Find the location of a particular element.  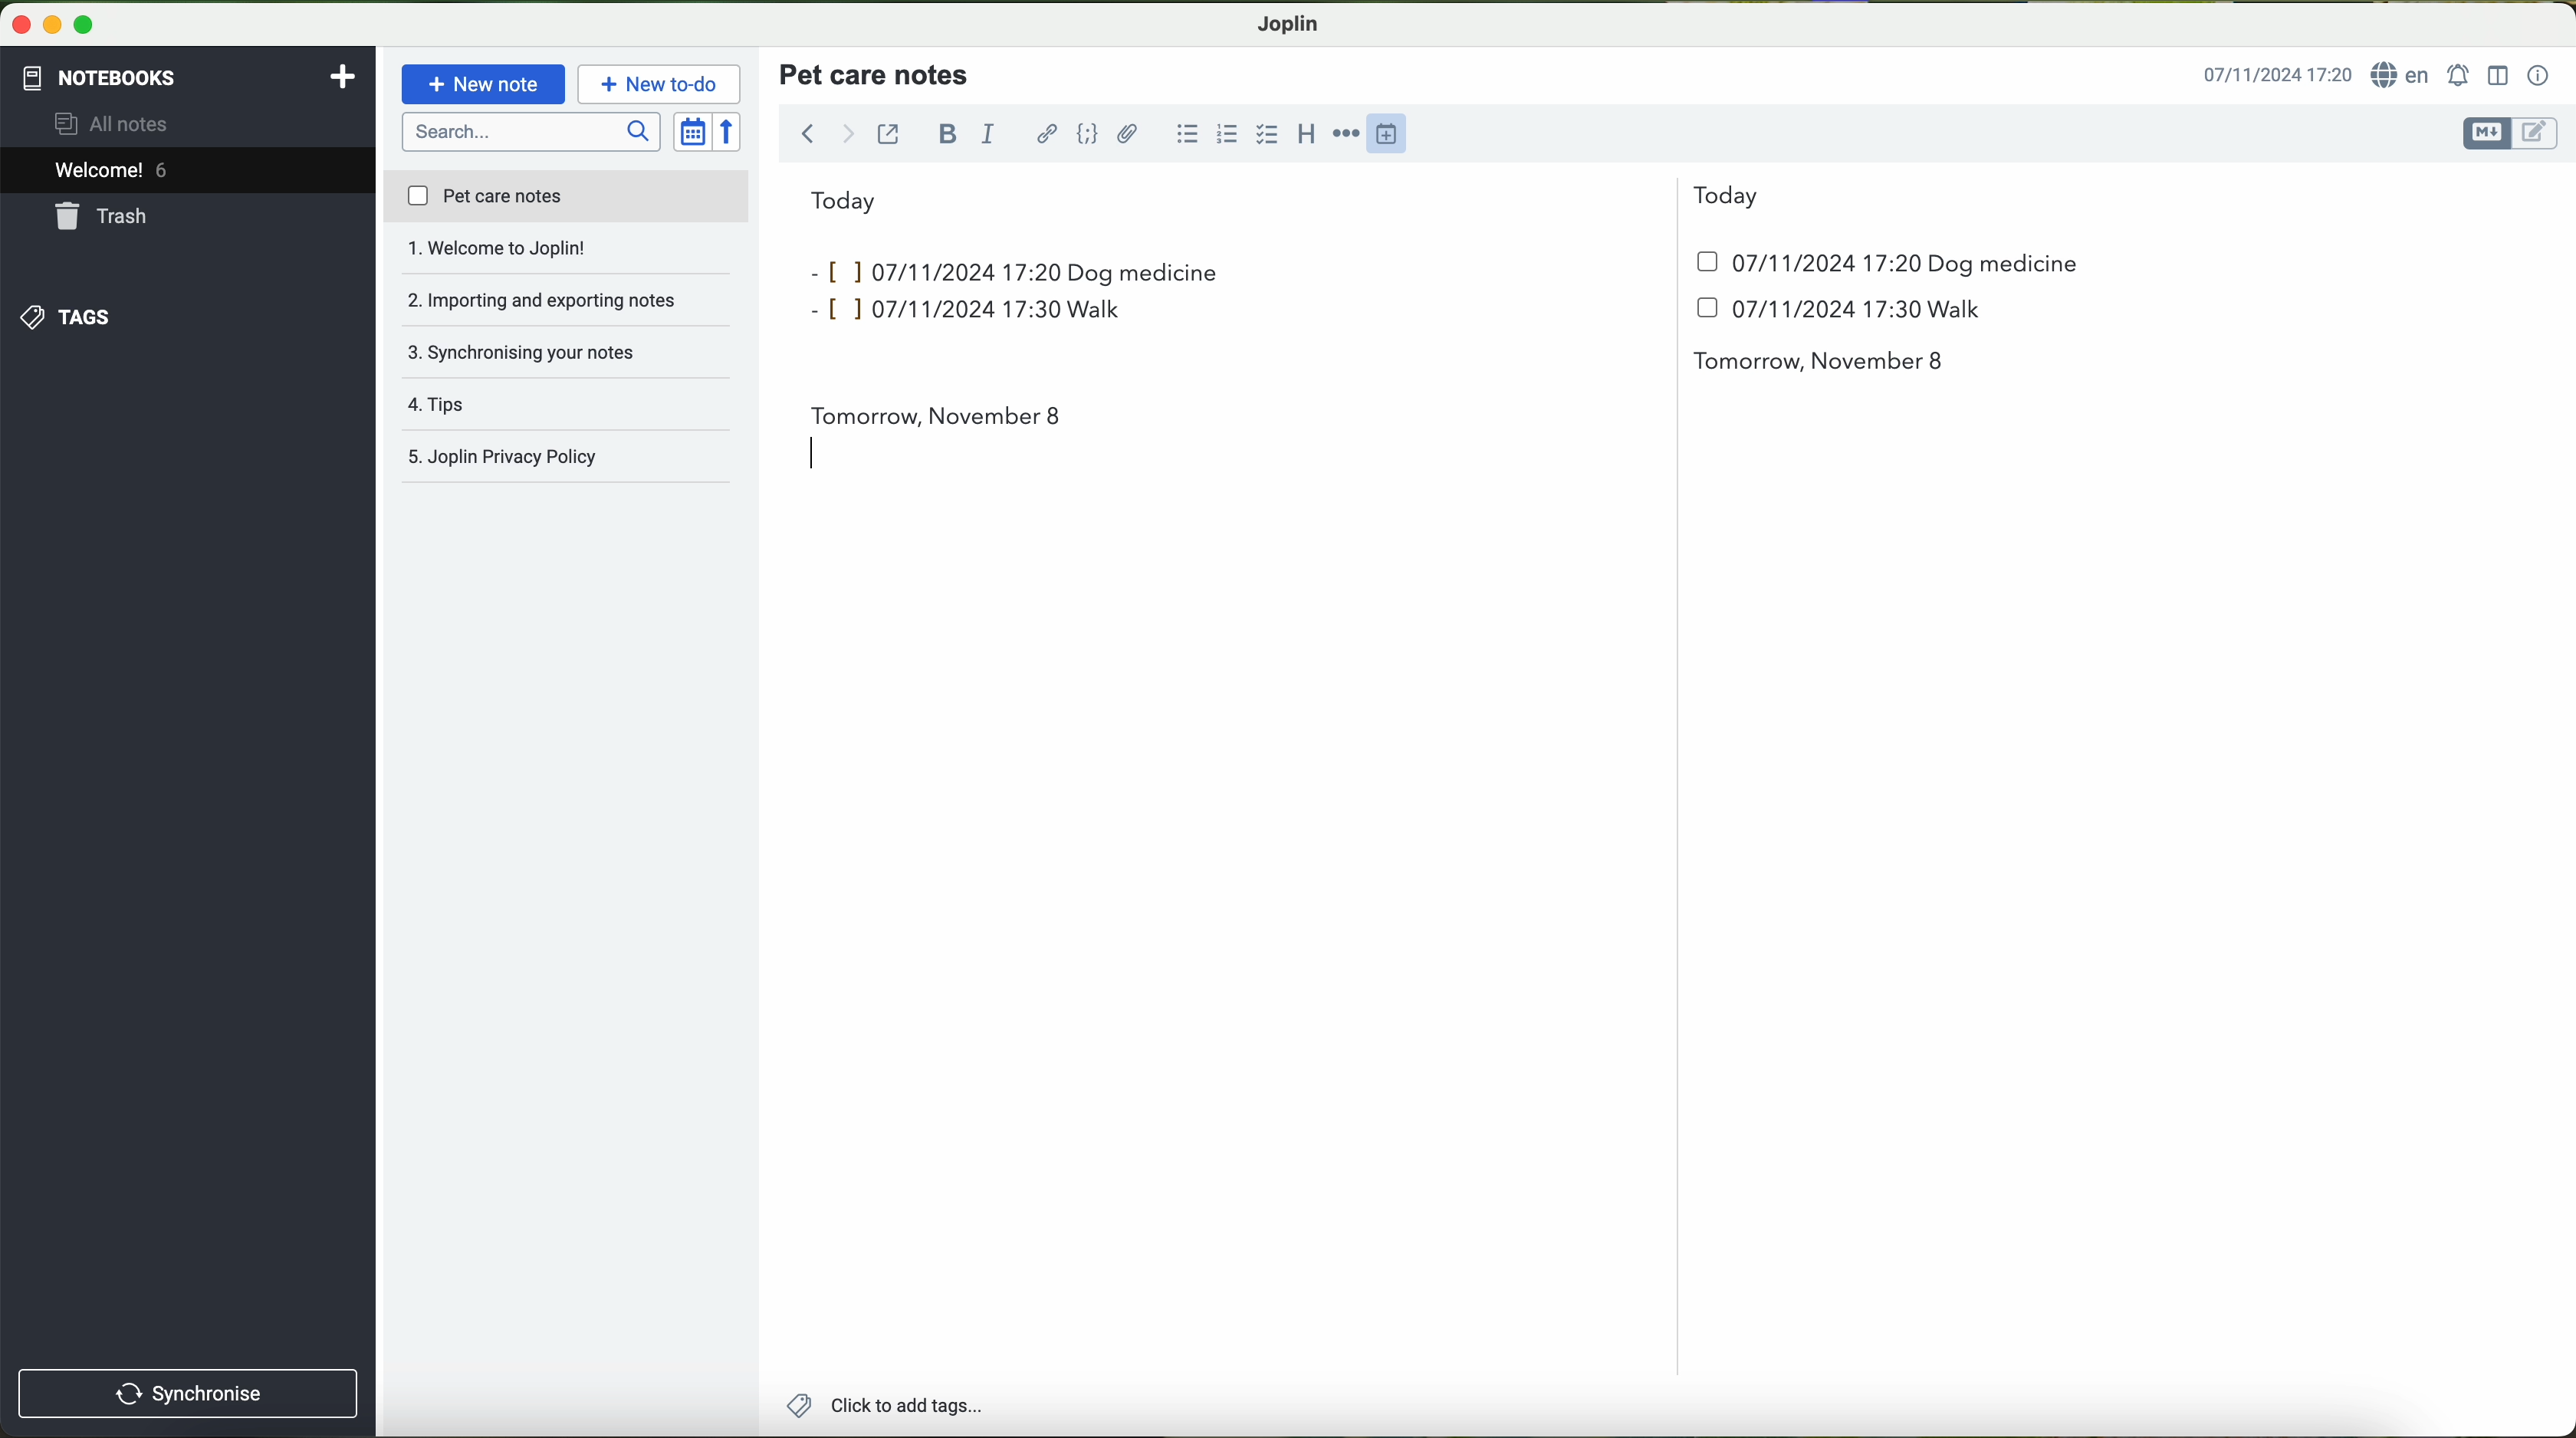

synchronising your notes is located at coordinates (568, 302).